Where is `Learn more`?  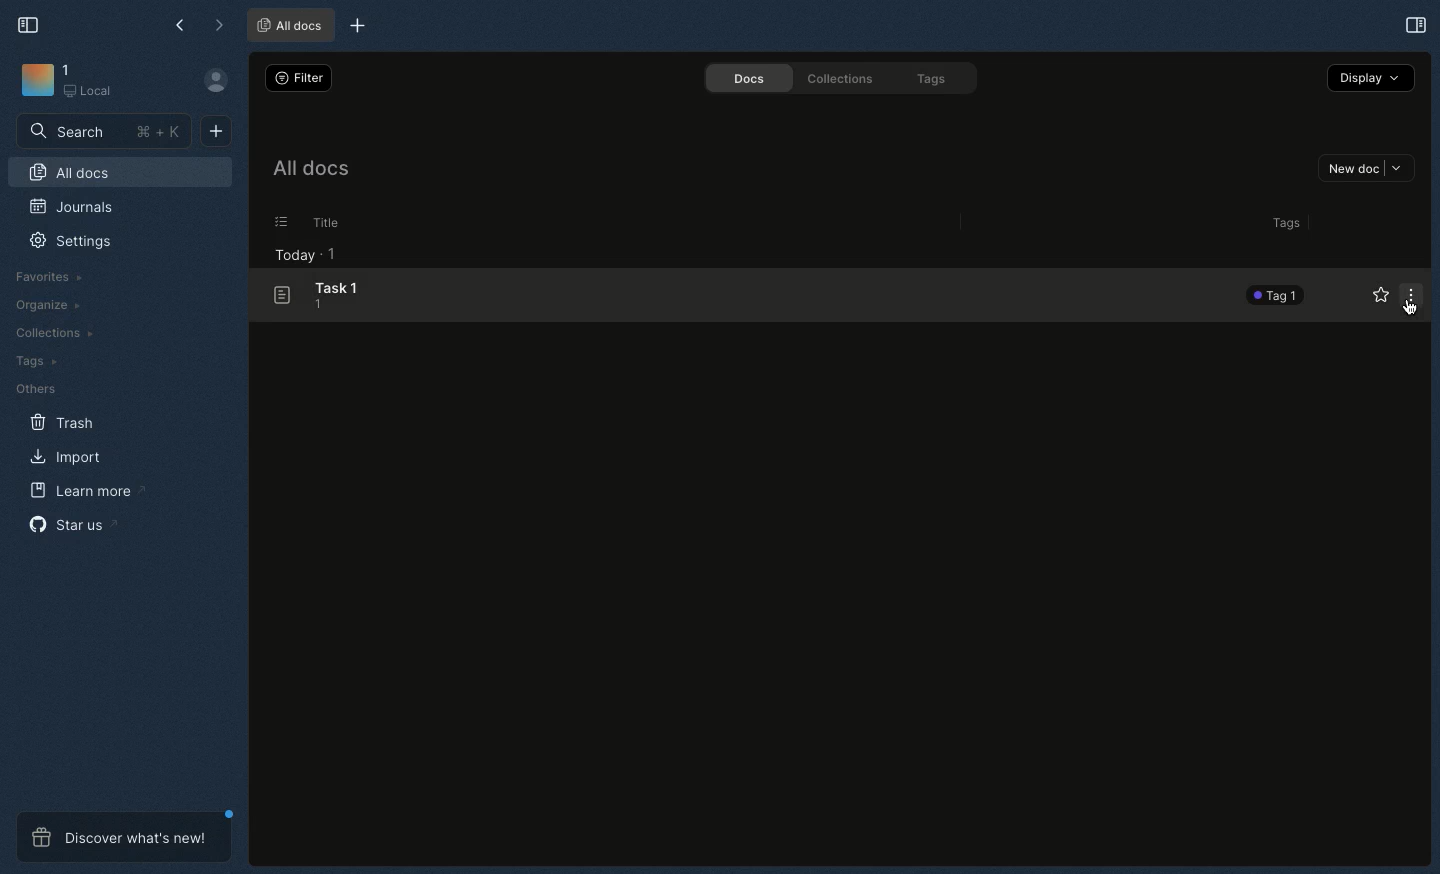
Learn more is located at coordinates (83, 489).